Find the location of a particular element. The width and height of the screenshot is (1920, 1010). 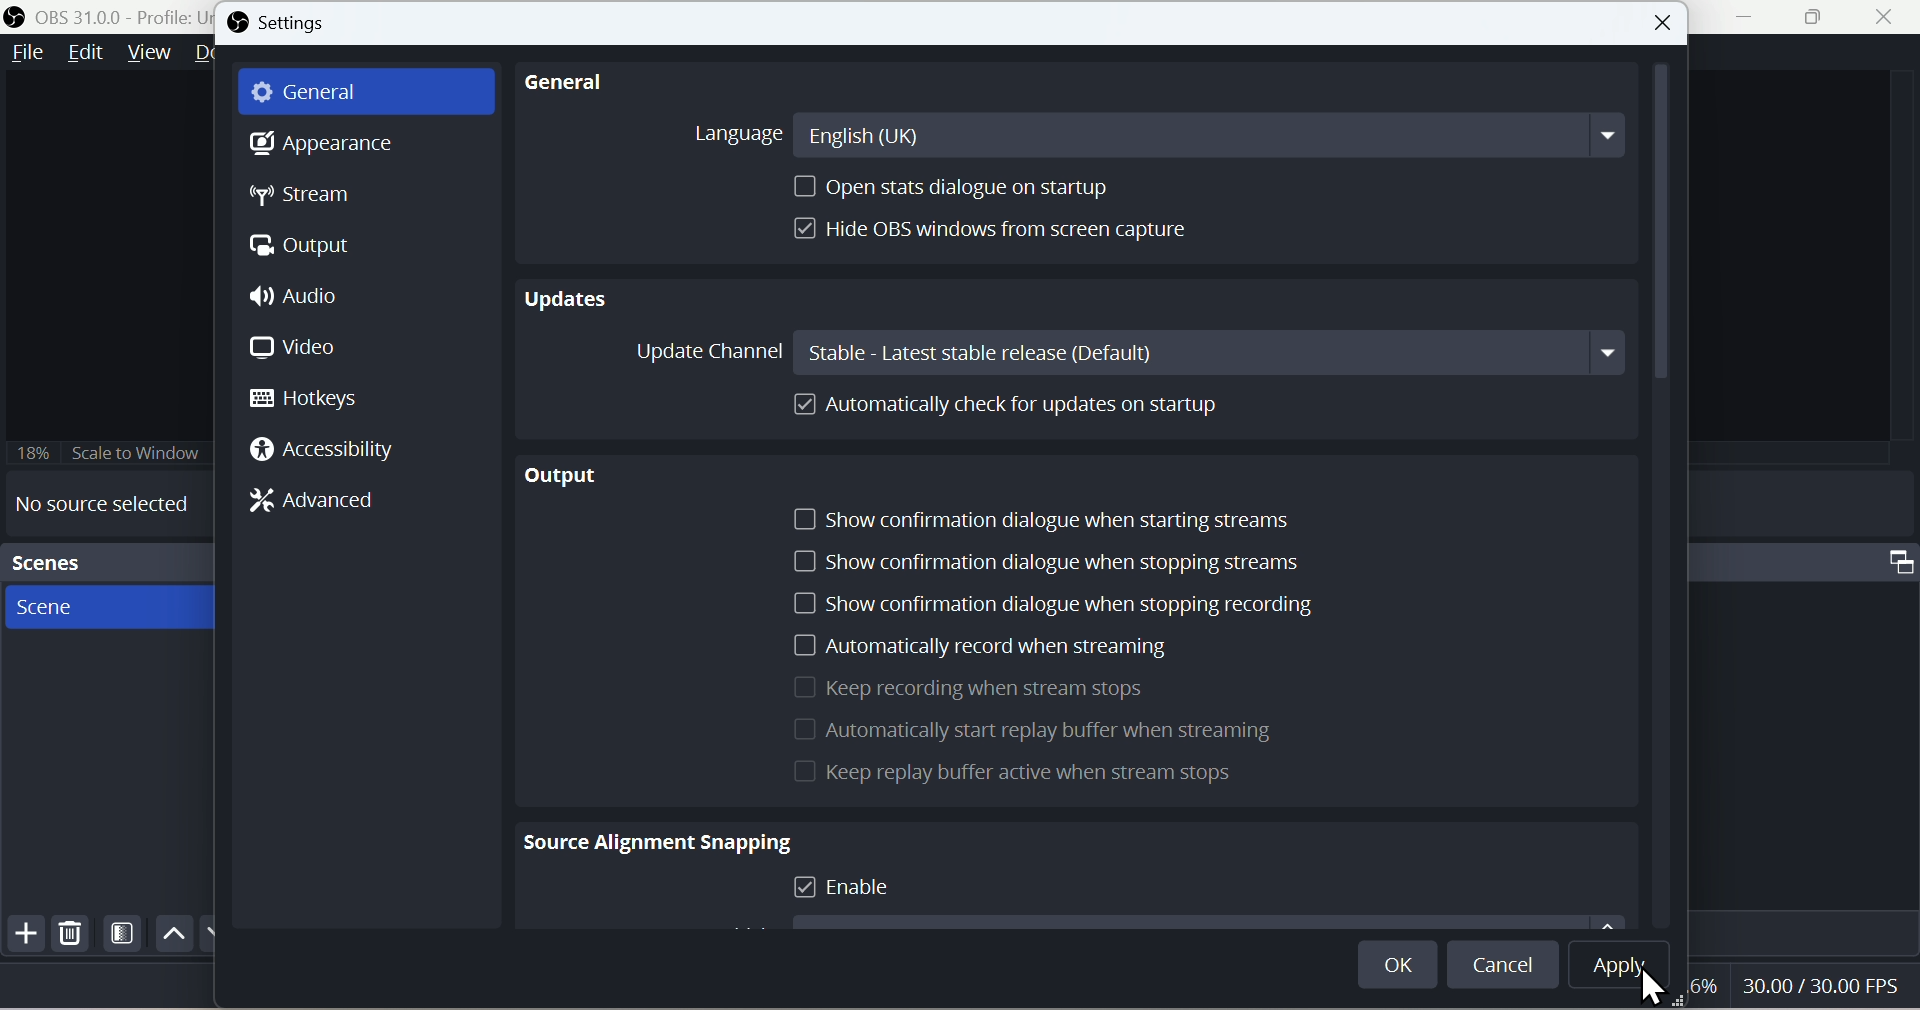

Language is located at coordinates (731, 132).